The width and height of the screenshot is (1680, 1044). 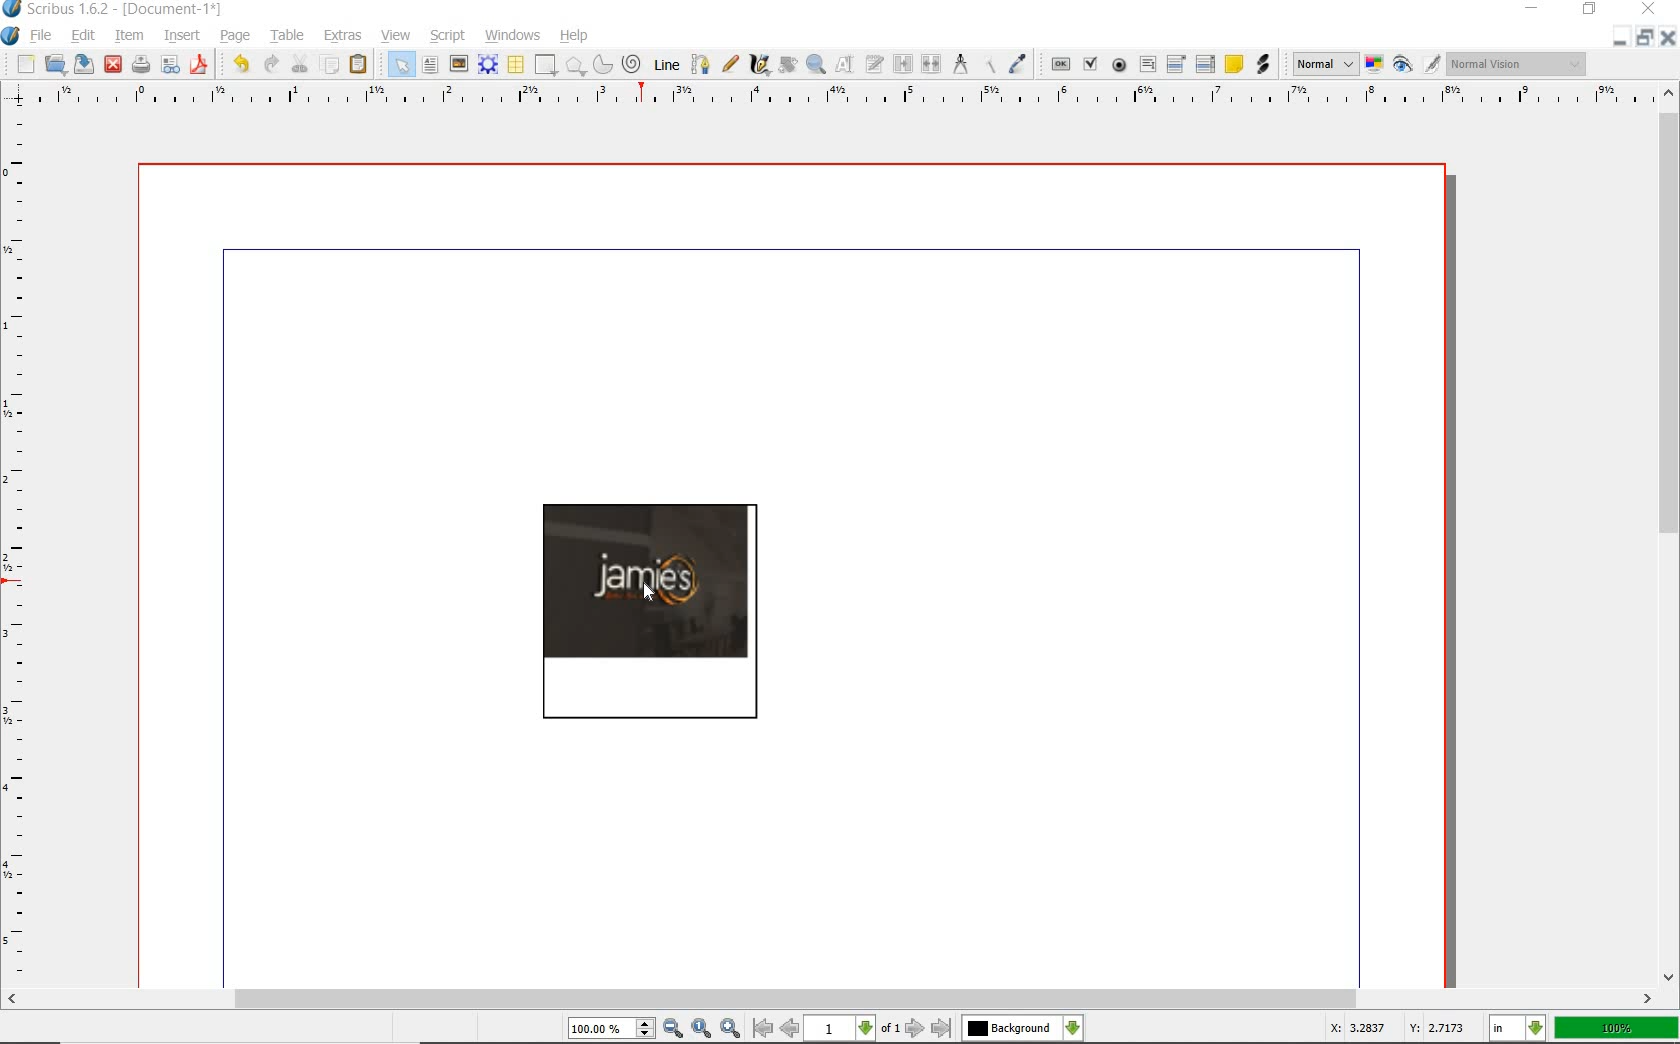 What do you see at coordinates (115, 63) in the screenshot?
I see `close` at bounding box center [115, 63].